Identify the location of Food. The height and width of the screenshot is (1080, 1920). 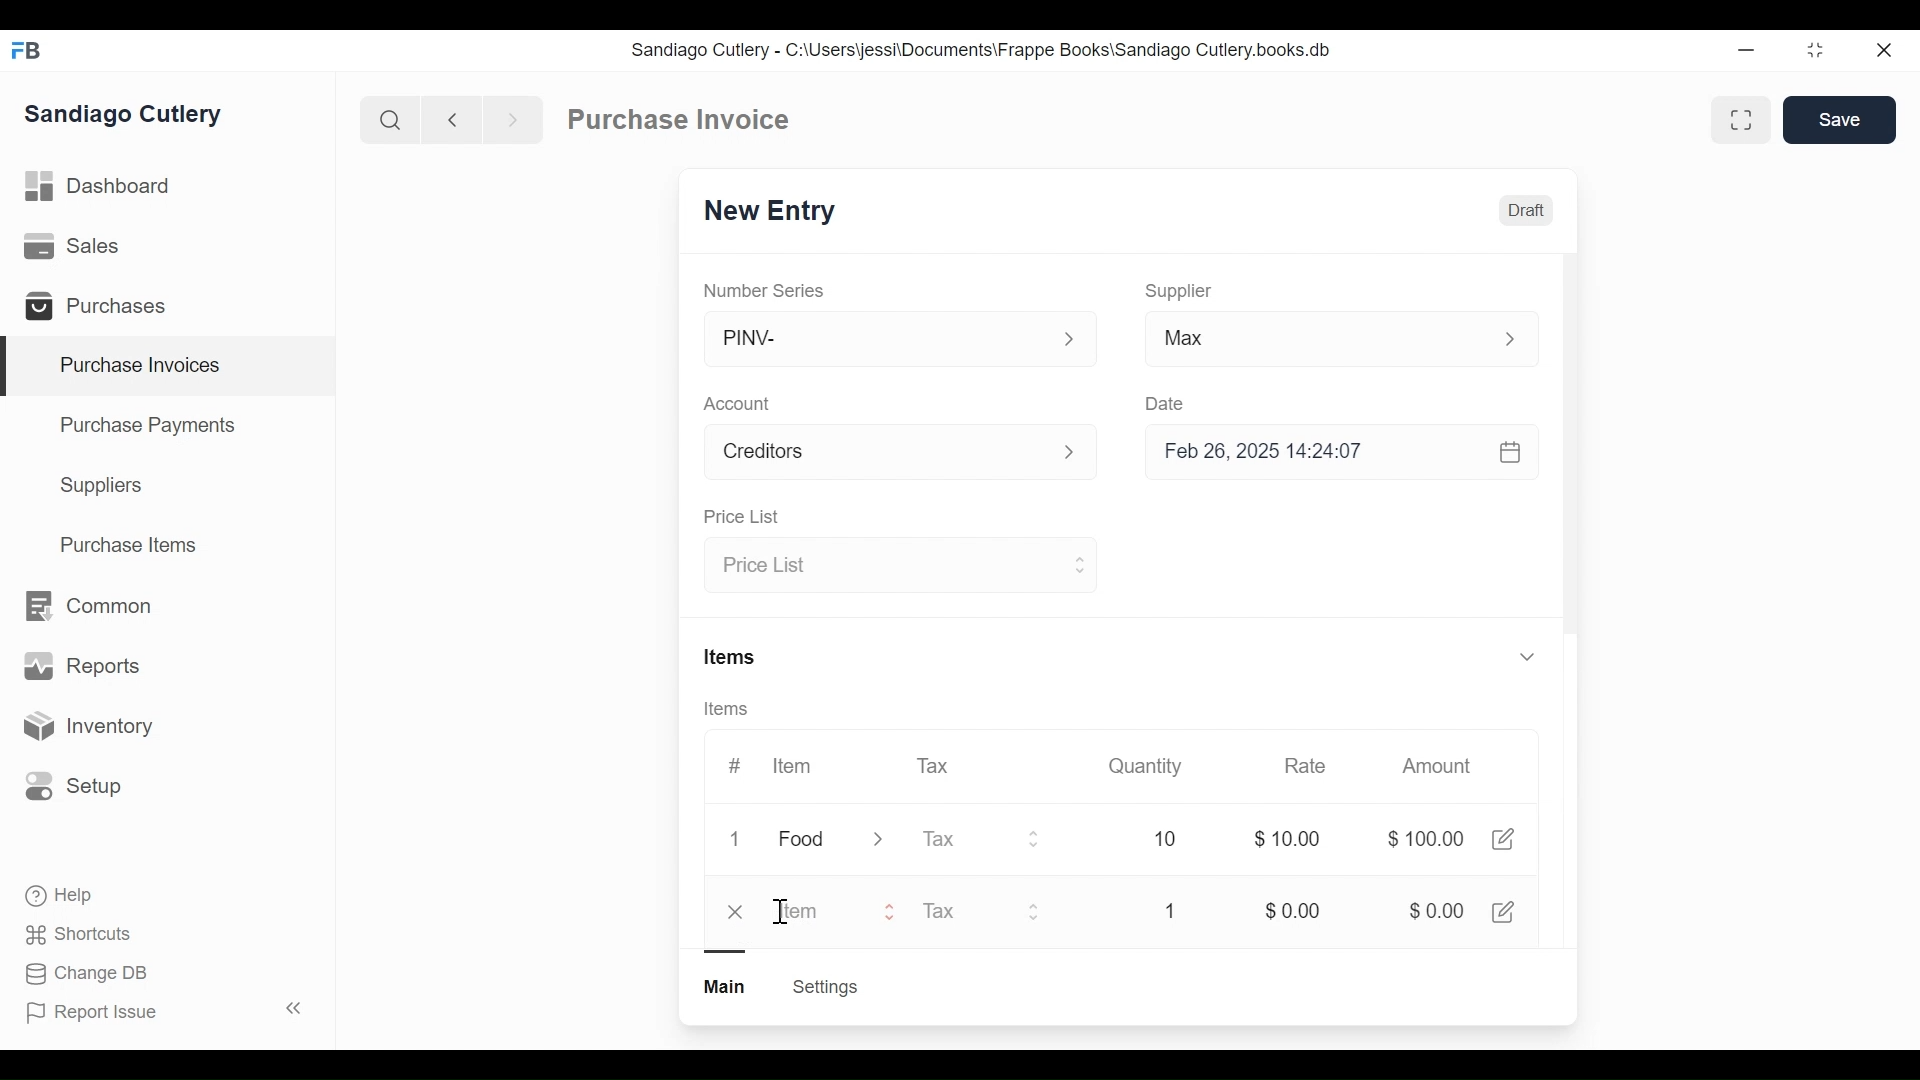
(805, 841).